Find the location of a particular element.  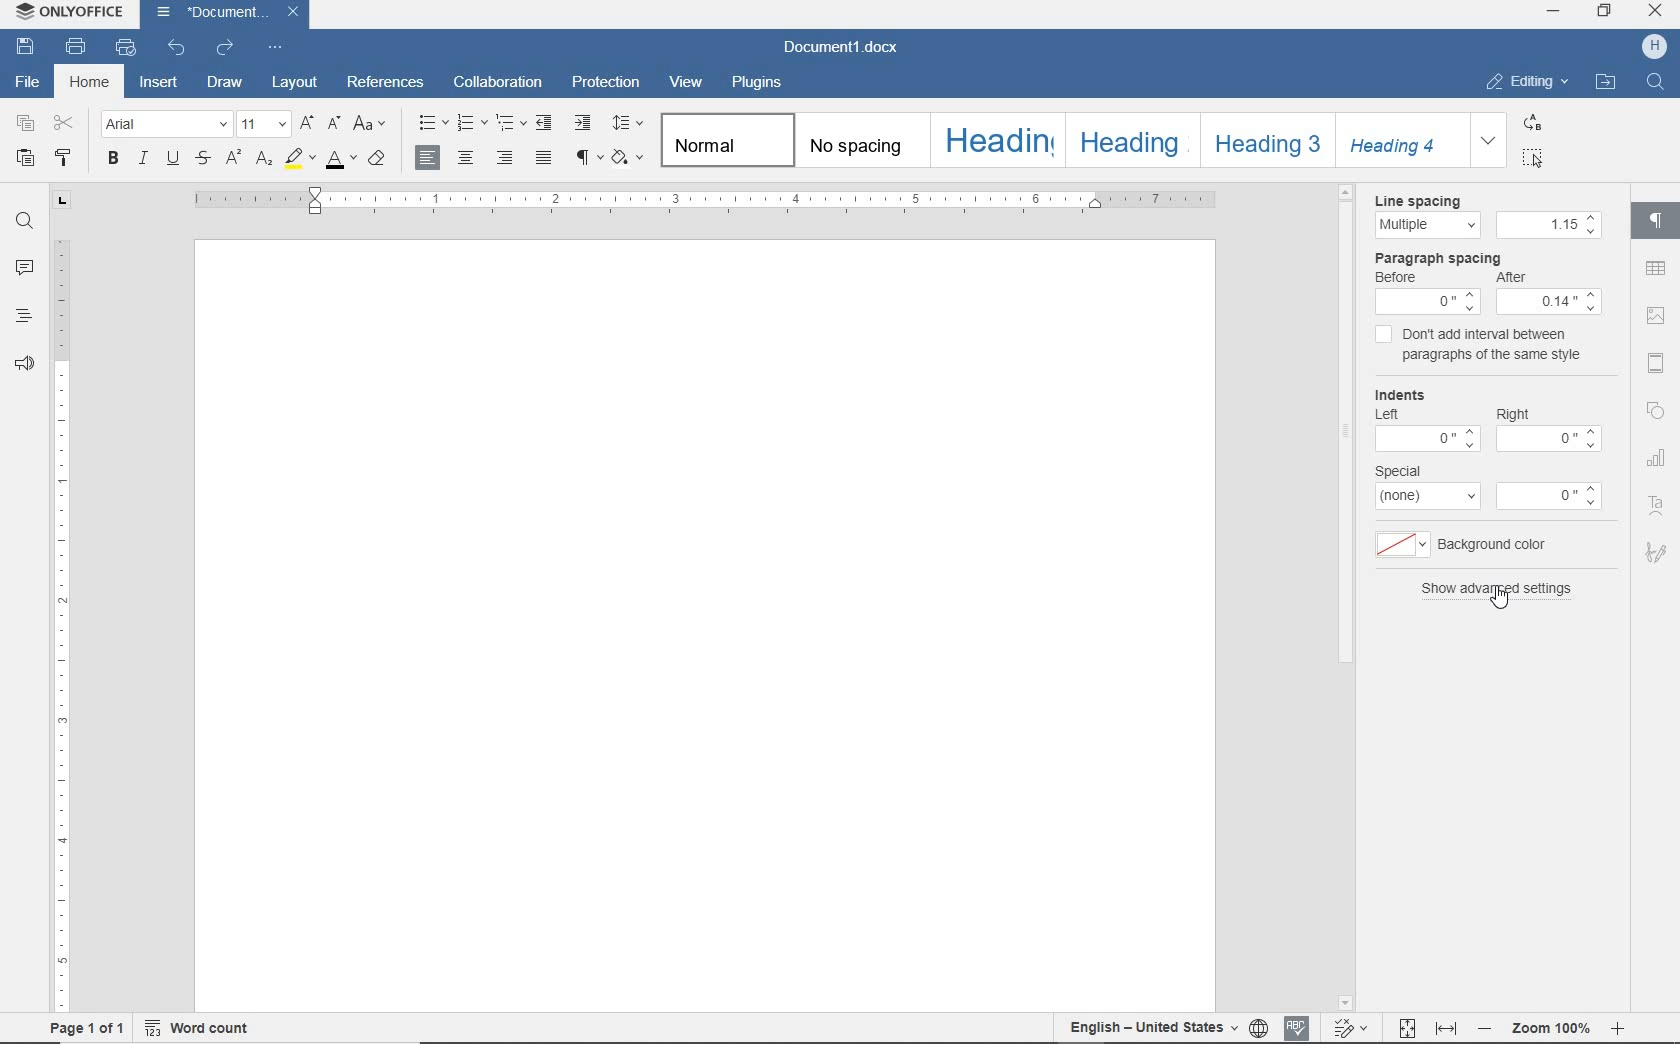

undo is located at coordinates (178, 50).